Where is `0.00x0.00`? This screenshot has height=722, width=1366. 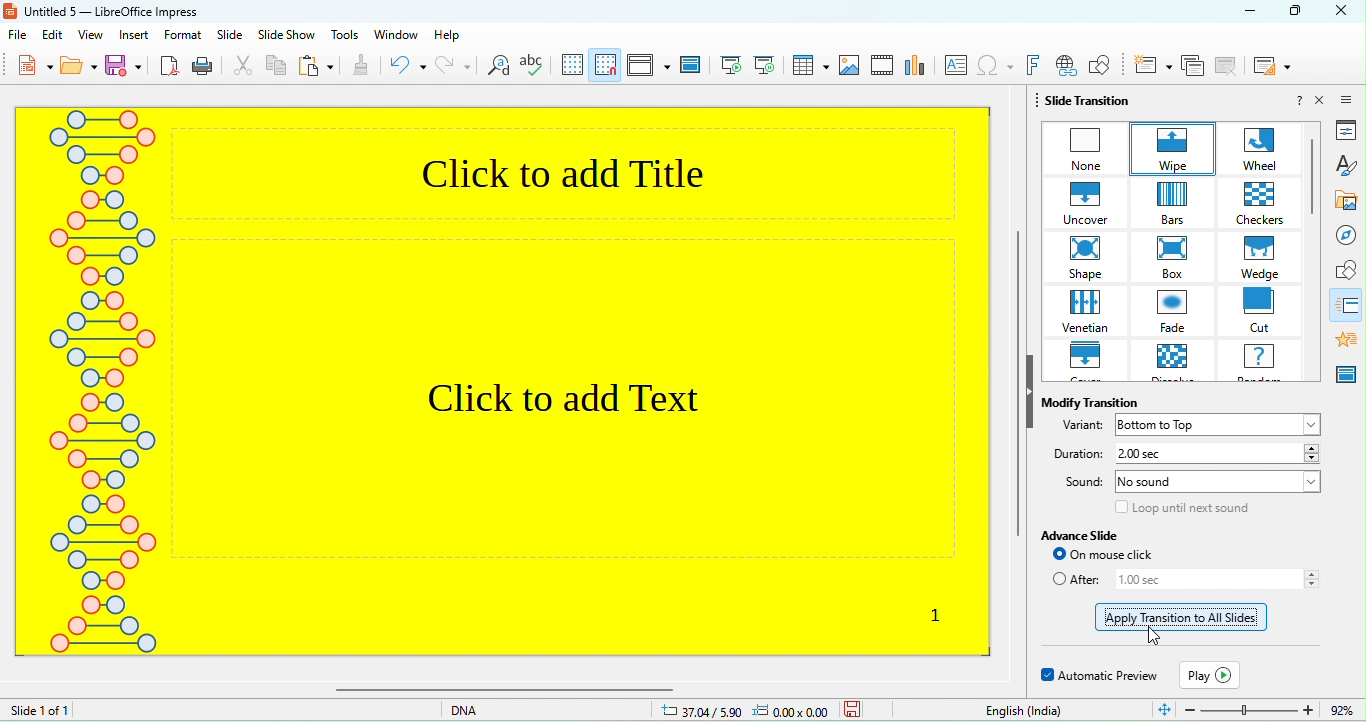
0.00x0.00 is located at coordinates (796, 710).